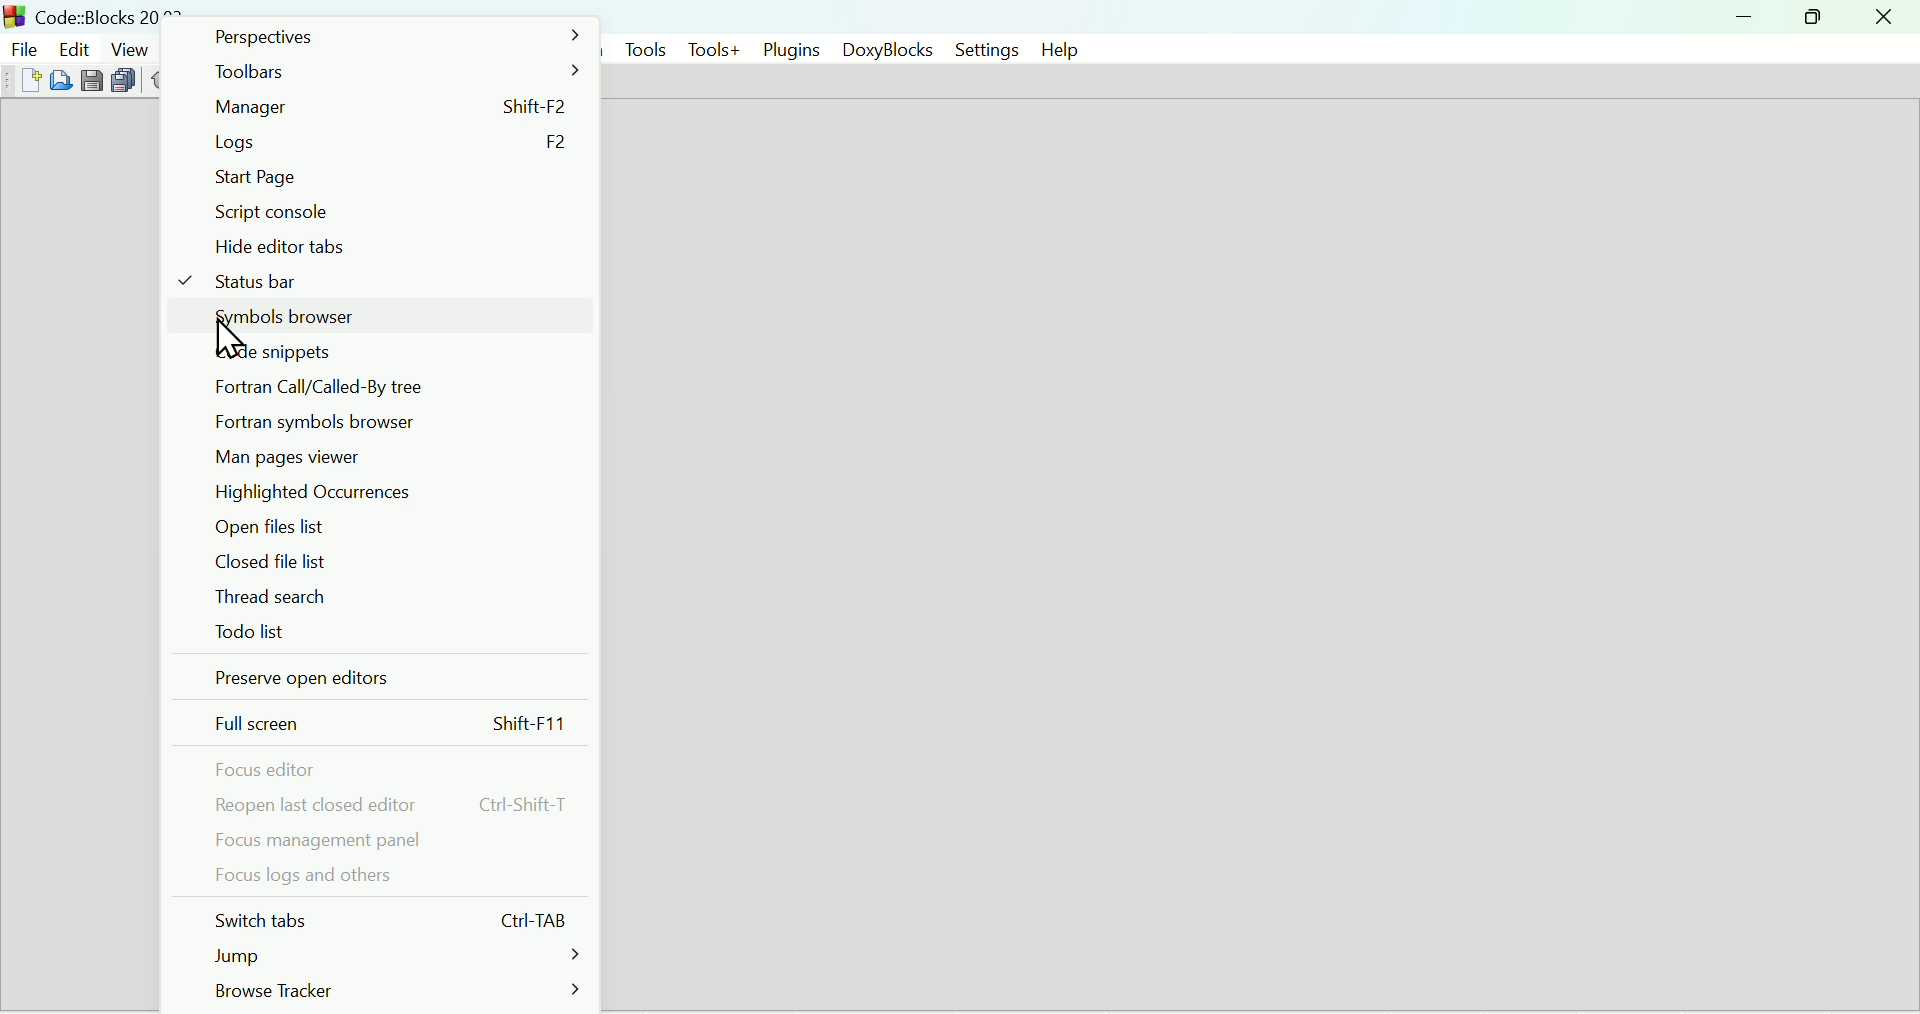 The width and height of the screenshot is (1920, 1014). I want to click on Hide editor tabs, so click(388, 246).